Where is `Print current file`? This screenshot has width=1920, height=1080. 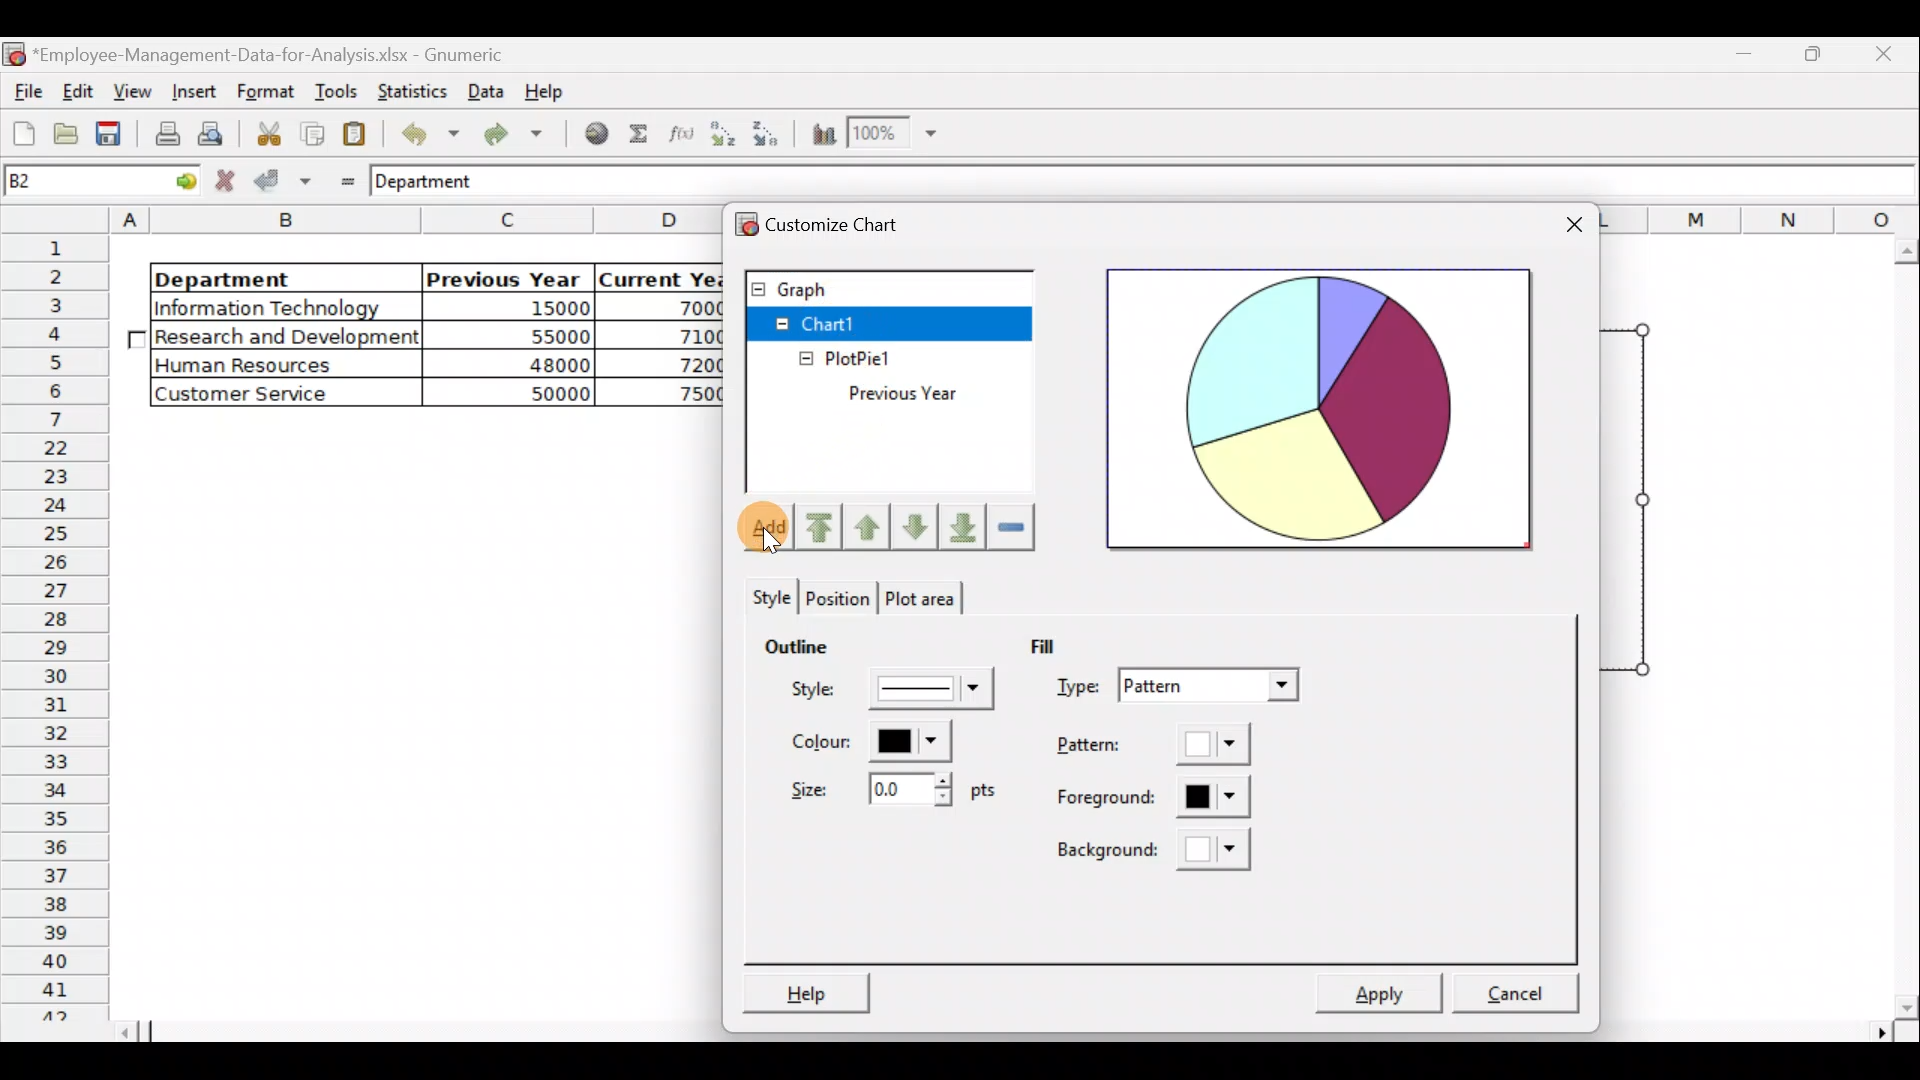 Print current file is located at coordinates (164, 136).